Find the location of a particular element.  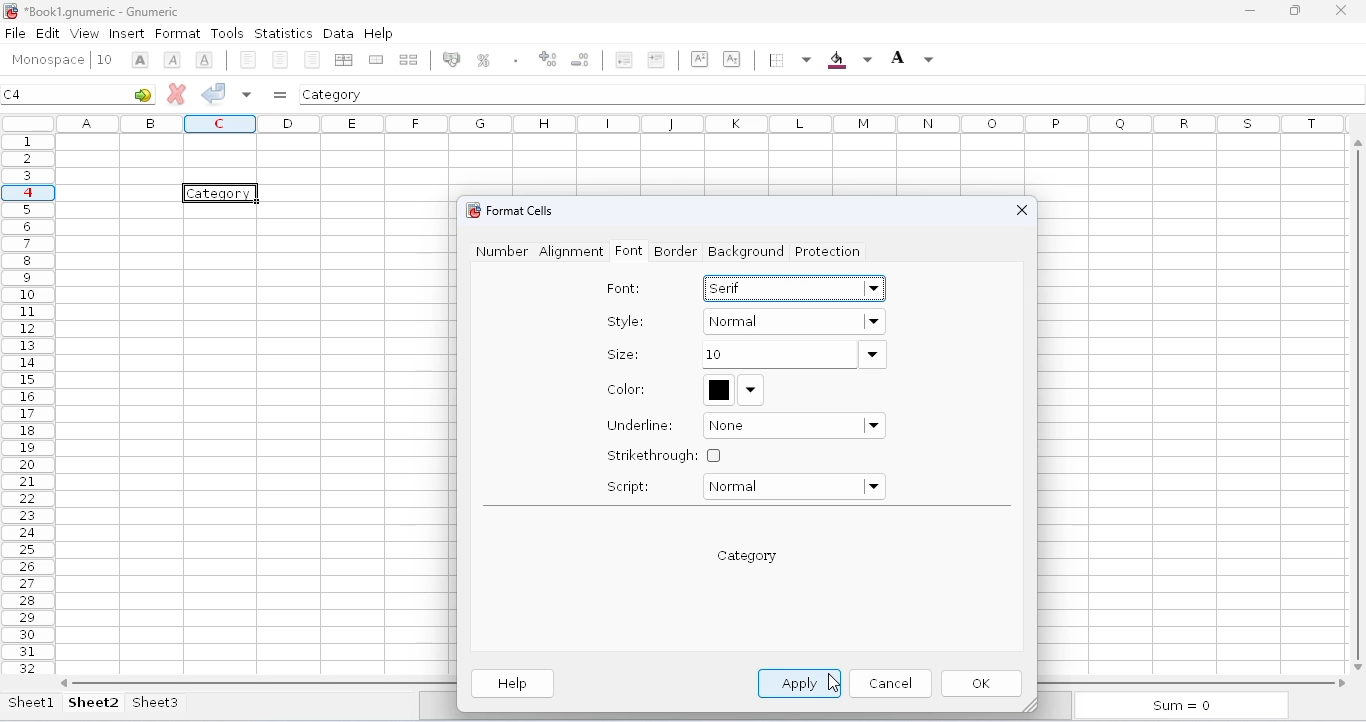

superscript is located at coordinates (700, 59).